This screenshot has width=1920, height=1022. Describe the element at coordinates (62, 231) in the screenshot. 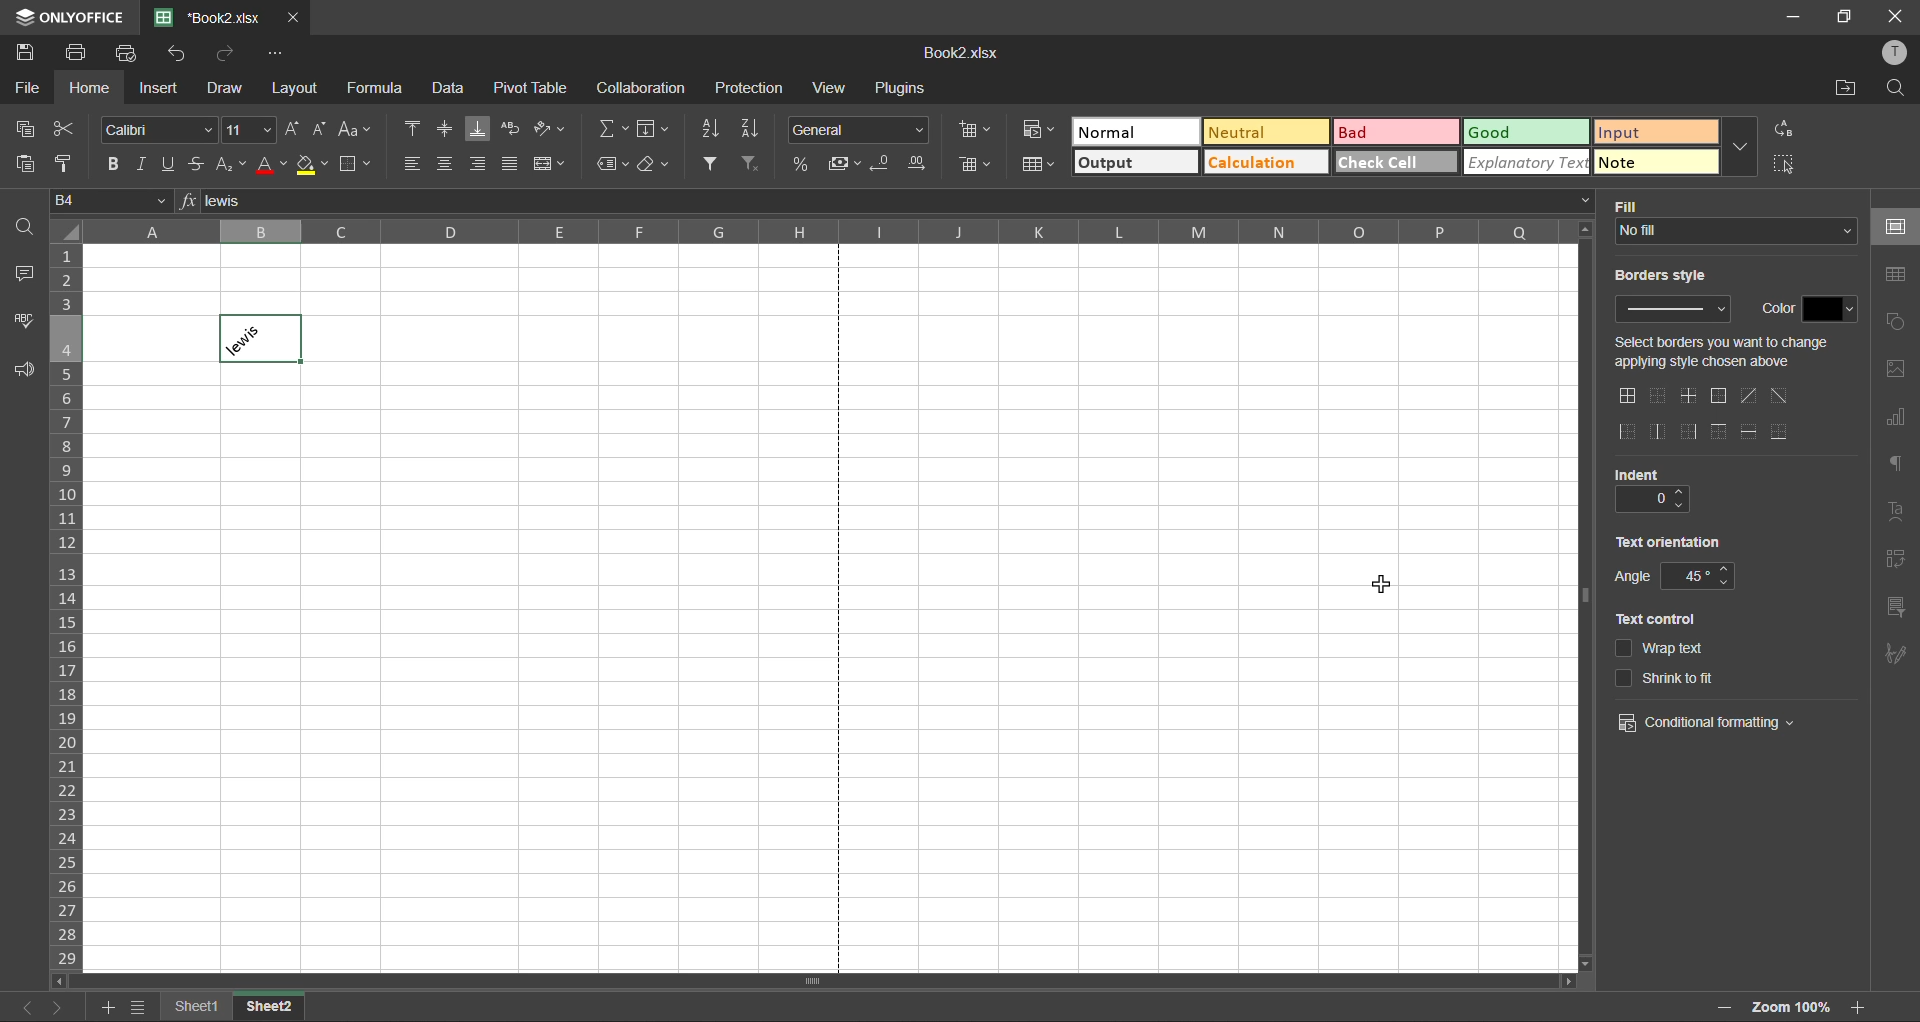

I see `select all cells` at that location.